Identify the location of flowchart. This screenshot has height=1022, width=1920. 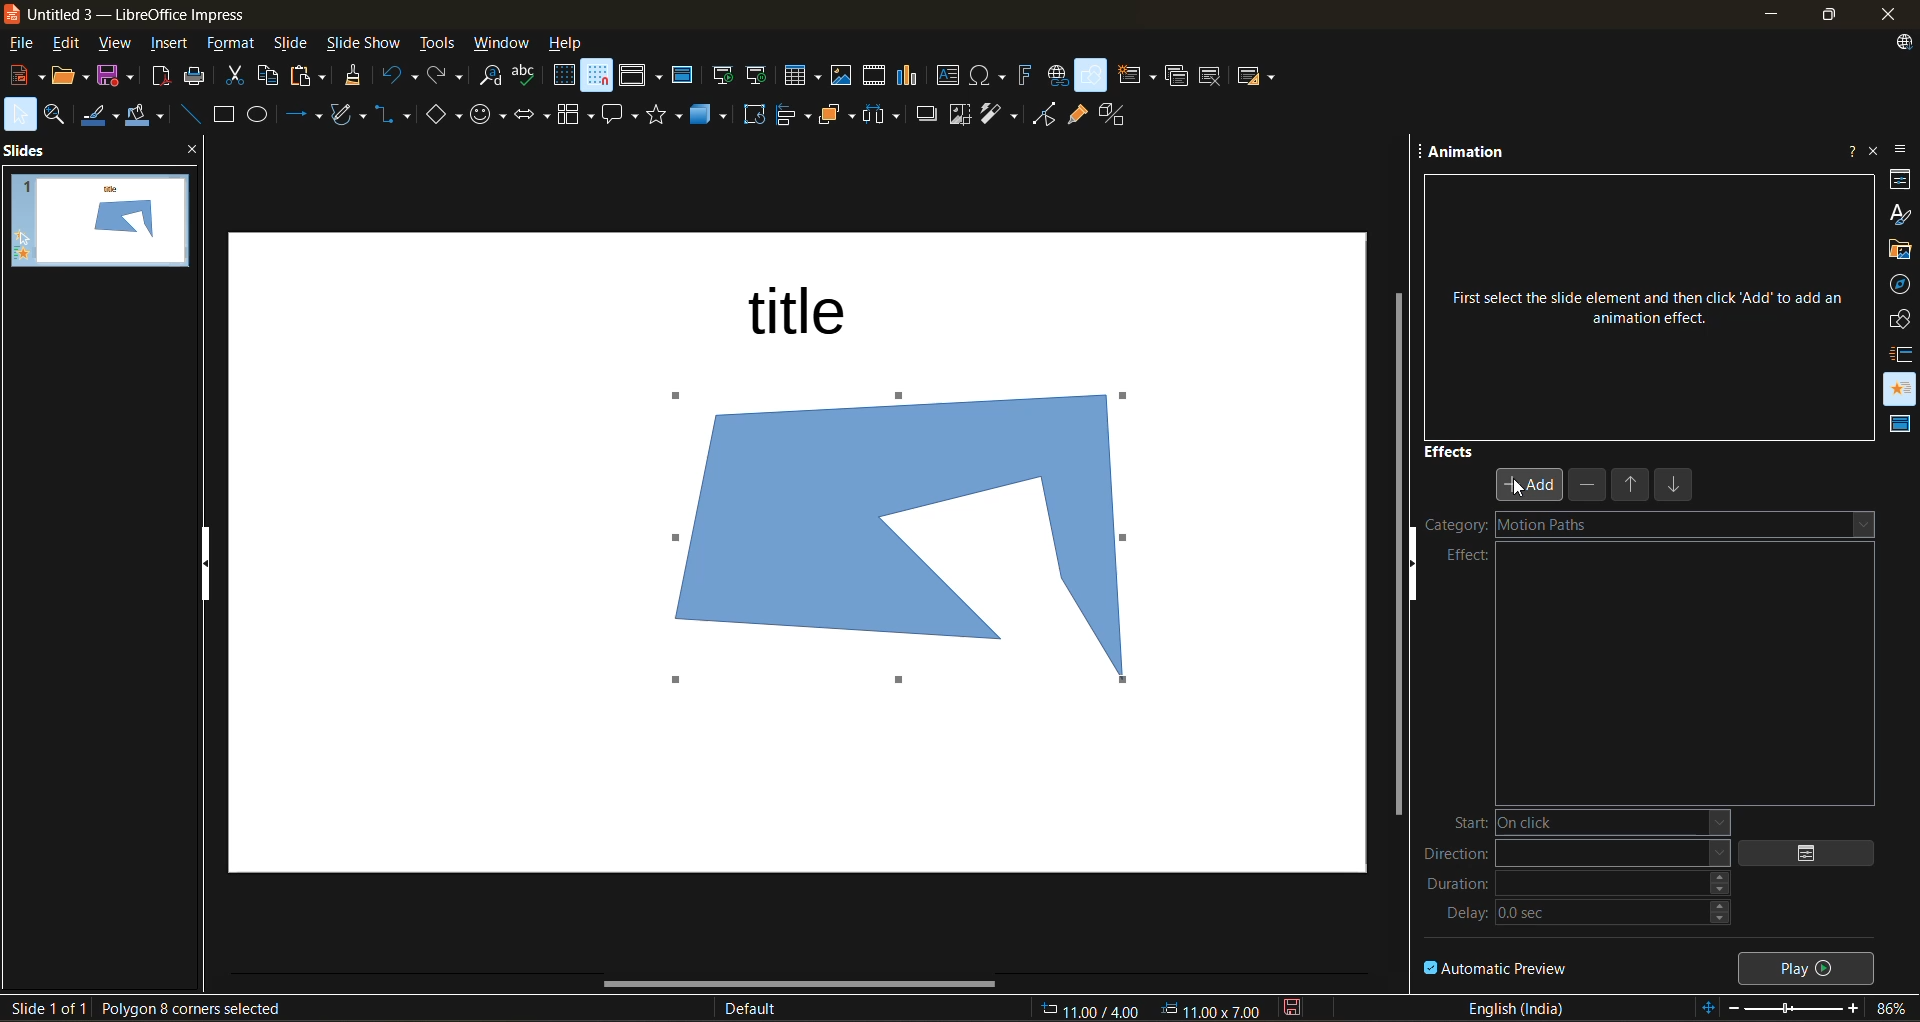
(577, 116).